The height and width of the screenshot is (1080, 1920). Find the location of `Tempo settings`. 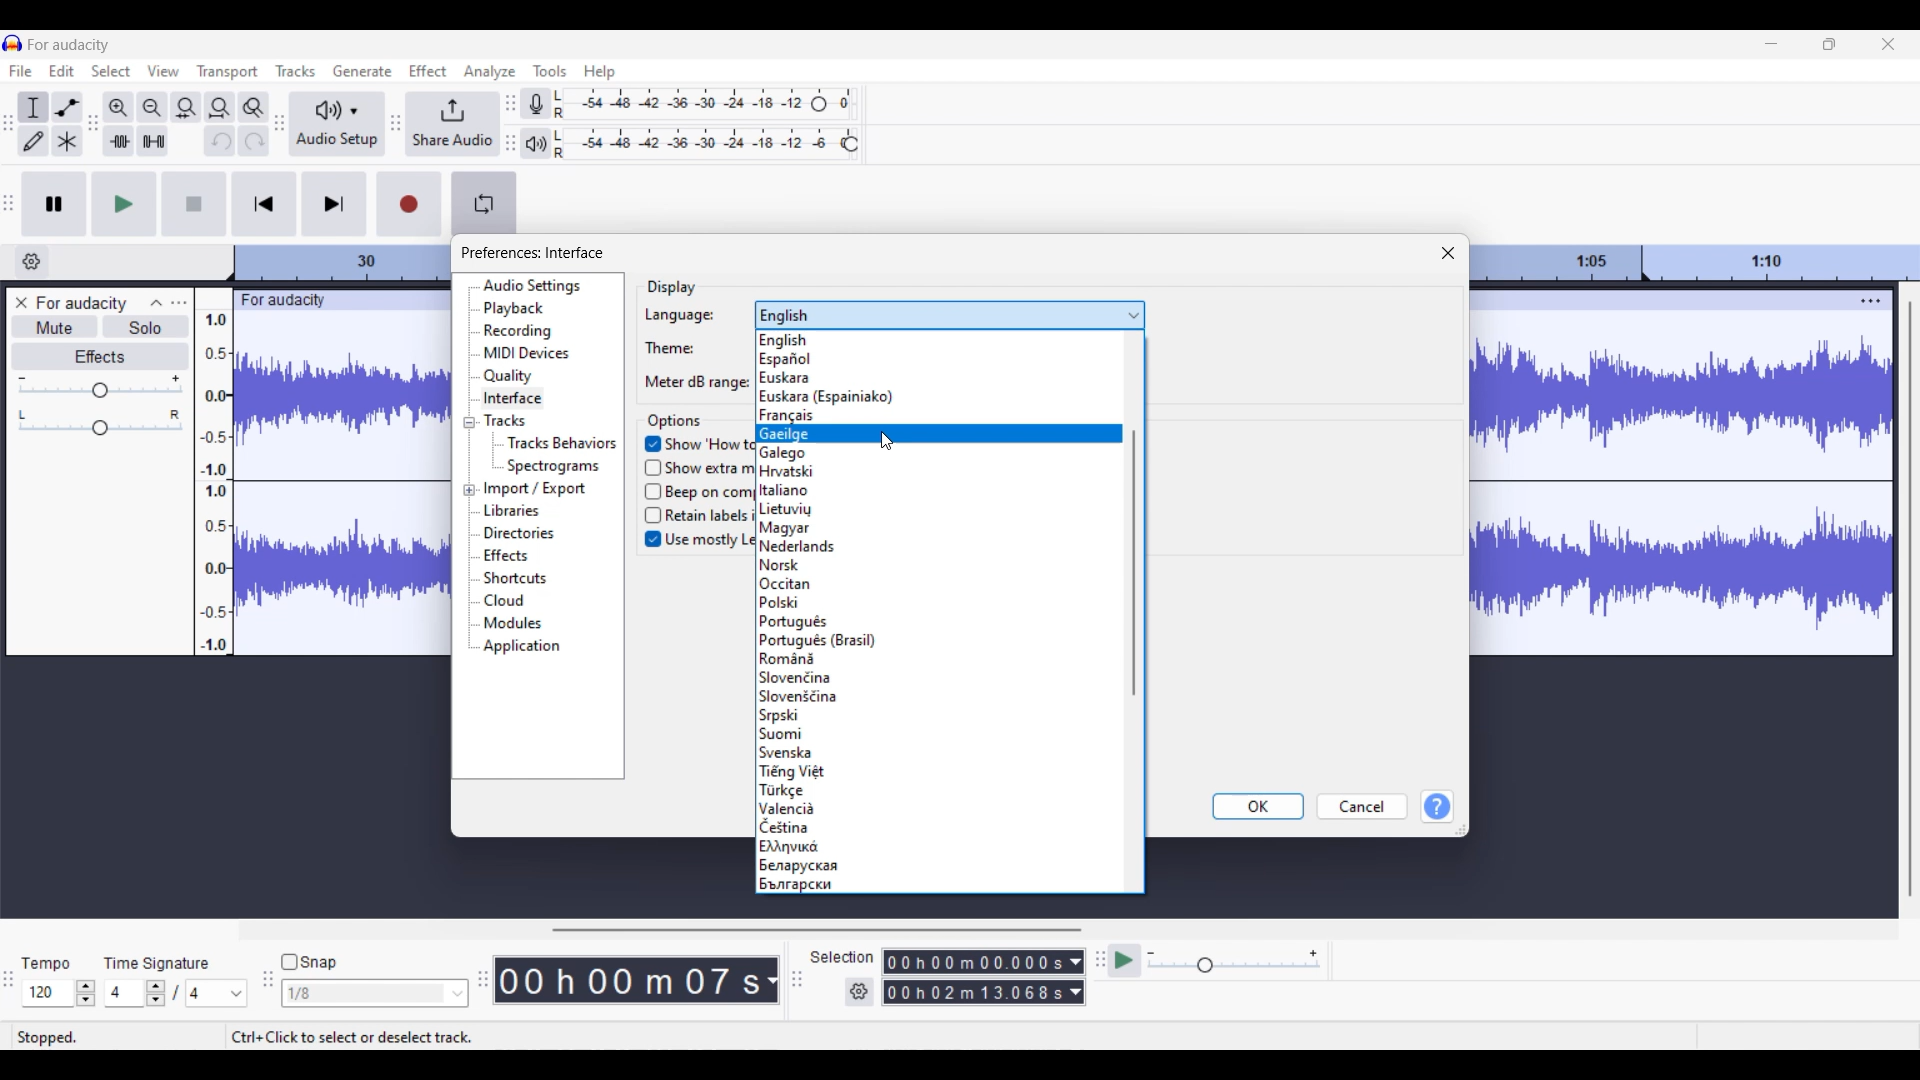

Tempo settings is located at coordinates (59, 993).